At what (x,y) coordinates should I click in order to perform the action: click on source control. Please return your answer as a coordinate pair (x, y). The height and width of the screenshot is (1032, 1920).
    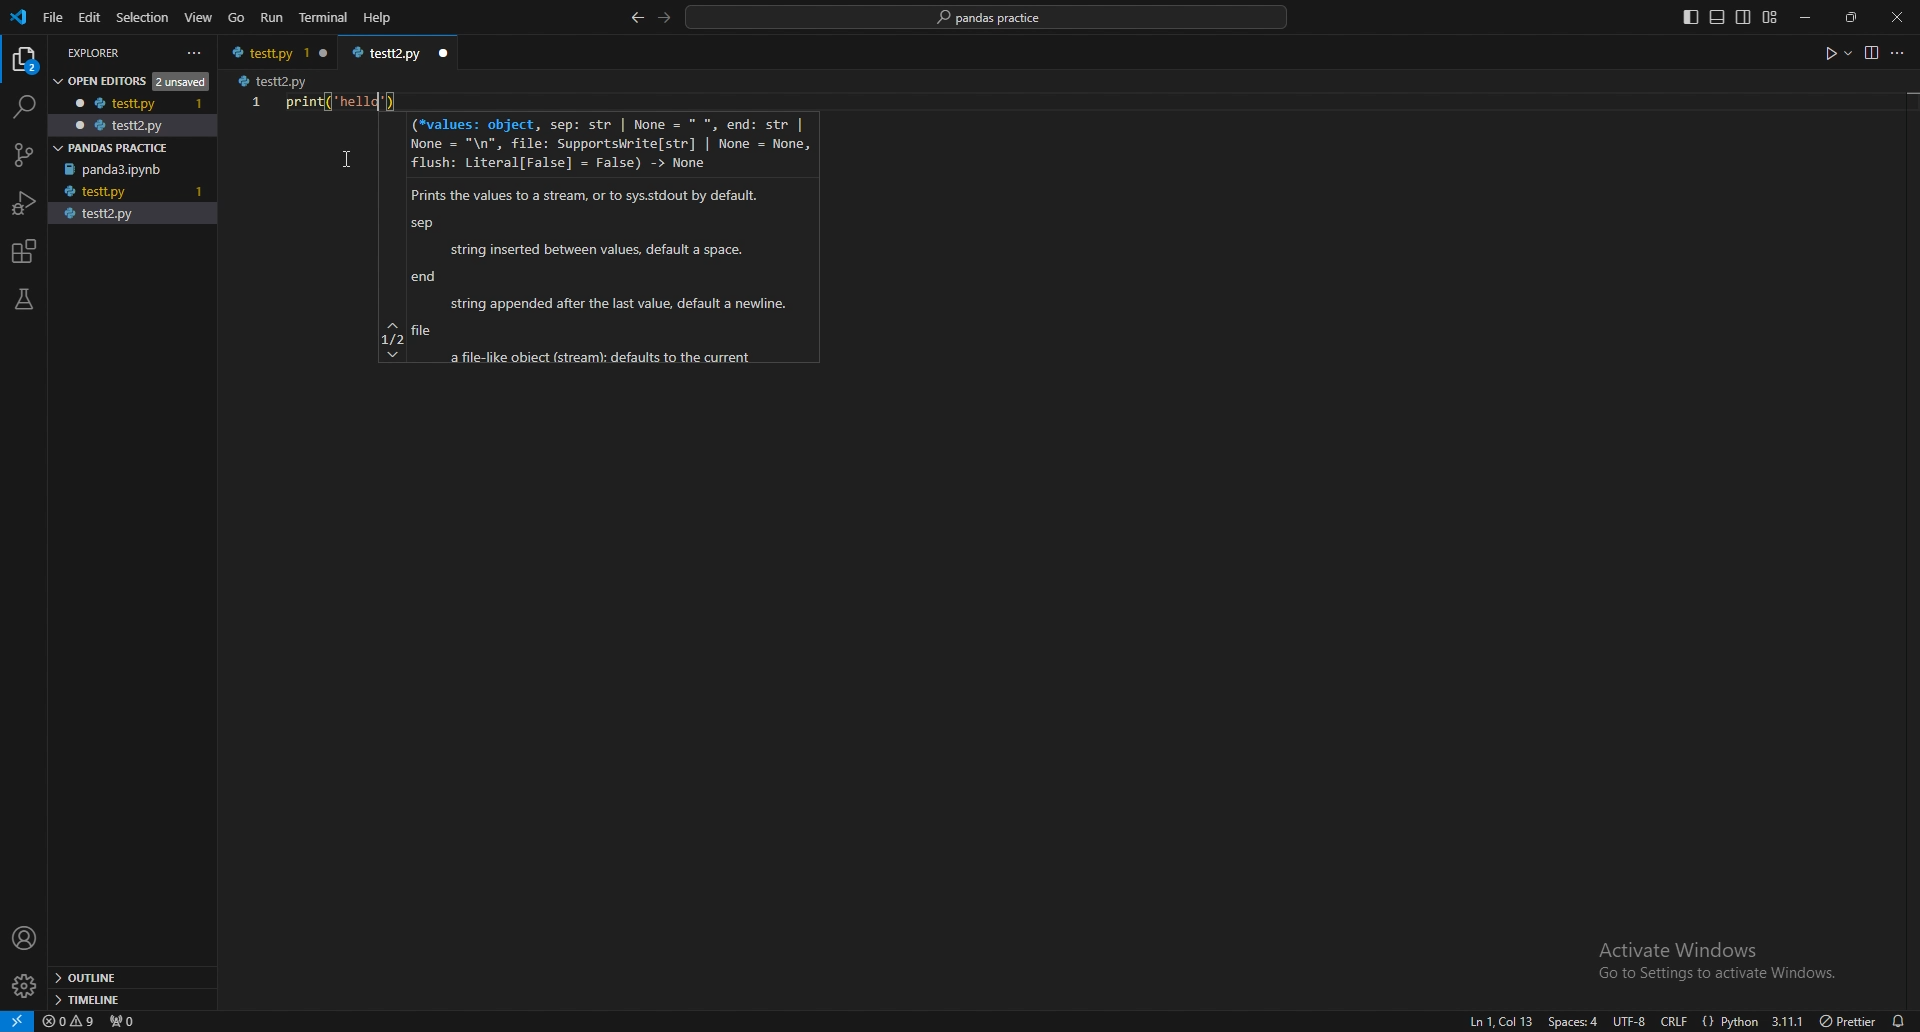
    Looking at the image, I should click on (22, 155).